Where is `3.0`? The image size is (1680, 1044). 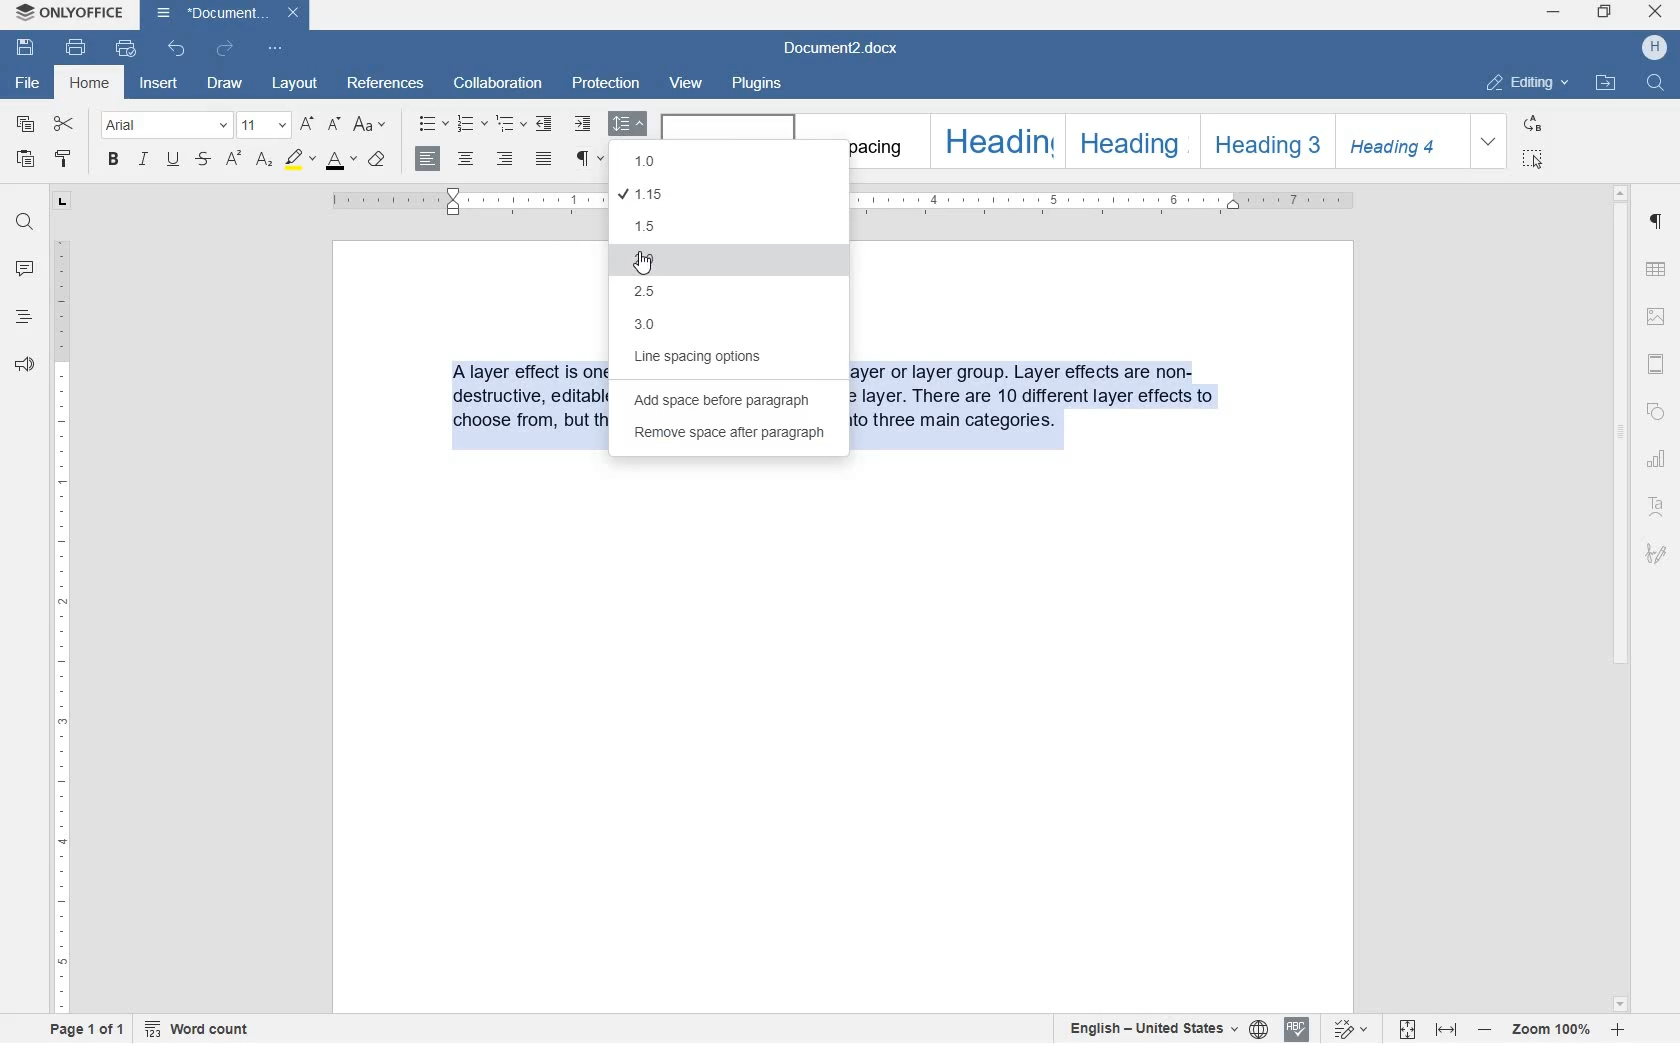 3.0 is located at coordinates (654, 326).